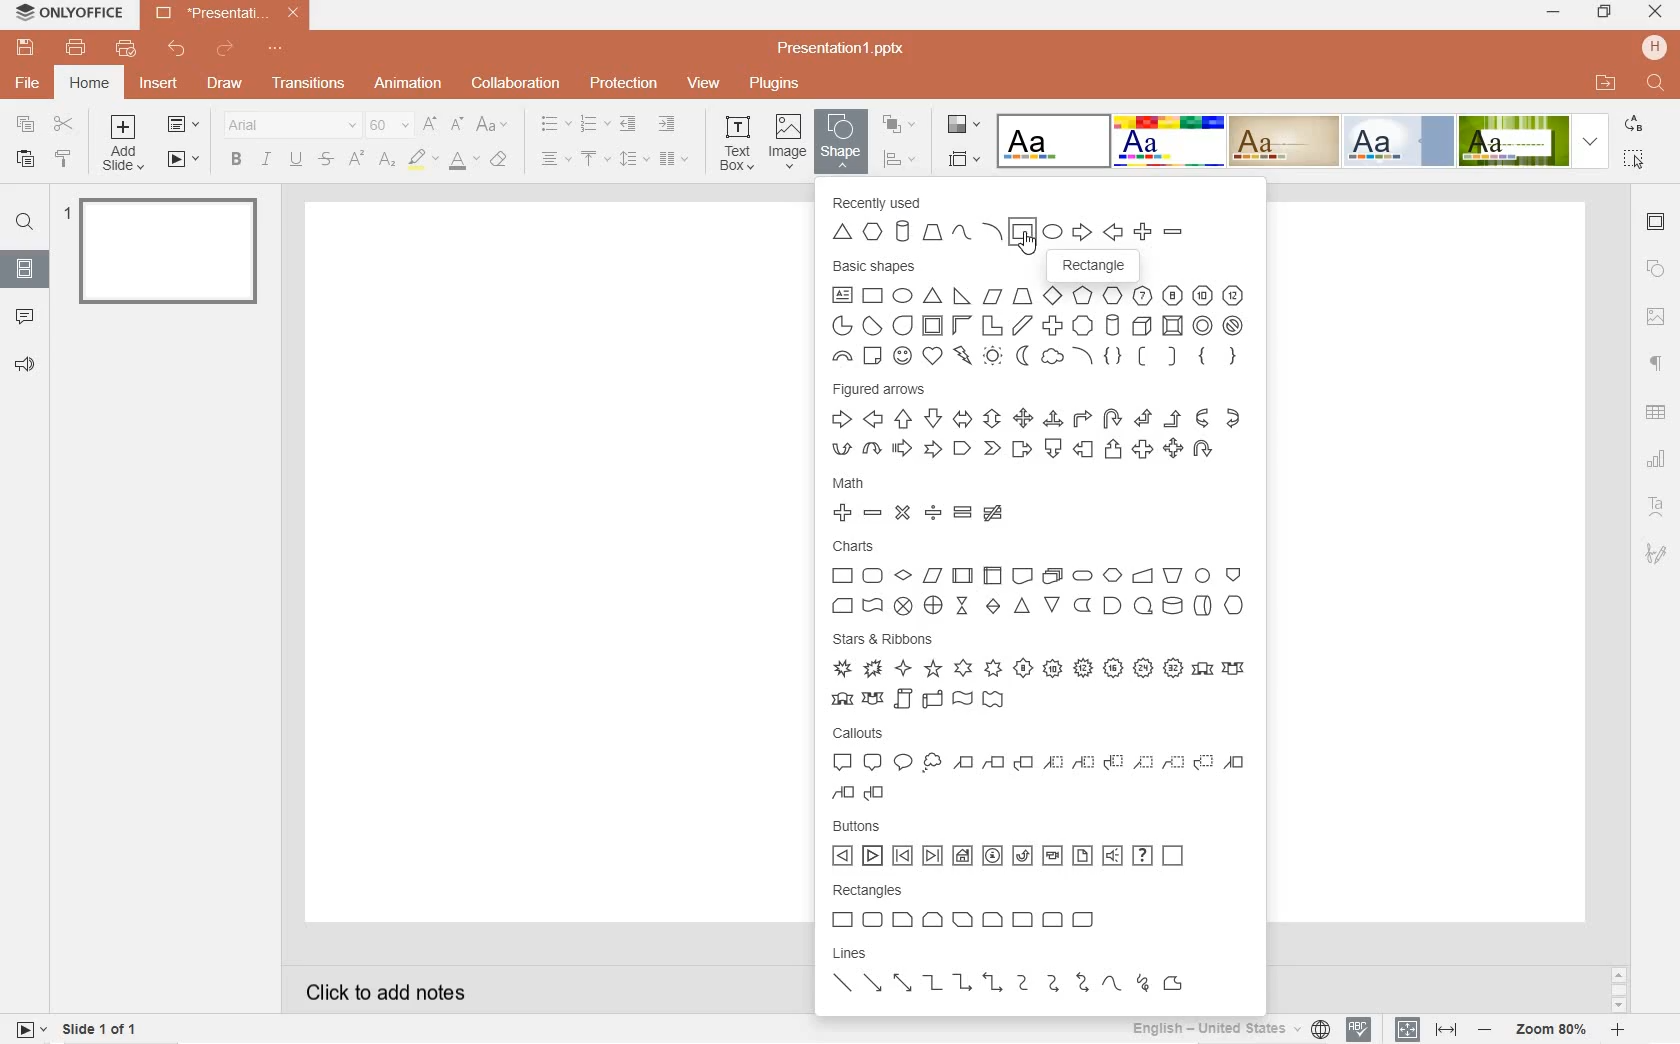 This screenshot has width=1680, height=1044. What do you see at coordinates (89, 83) in the screenshot?
I see `home` at bounding box center [89, 83].